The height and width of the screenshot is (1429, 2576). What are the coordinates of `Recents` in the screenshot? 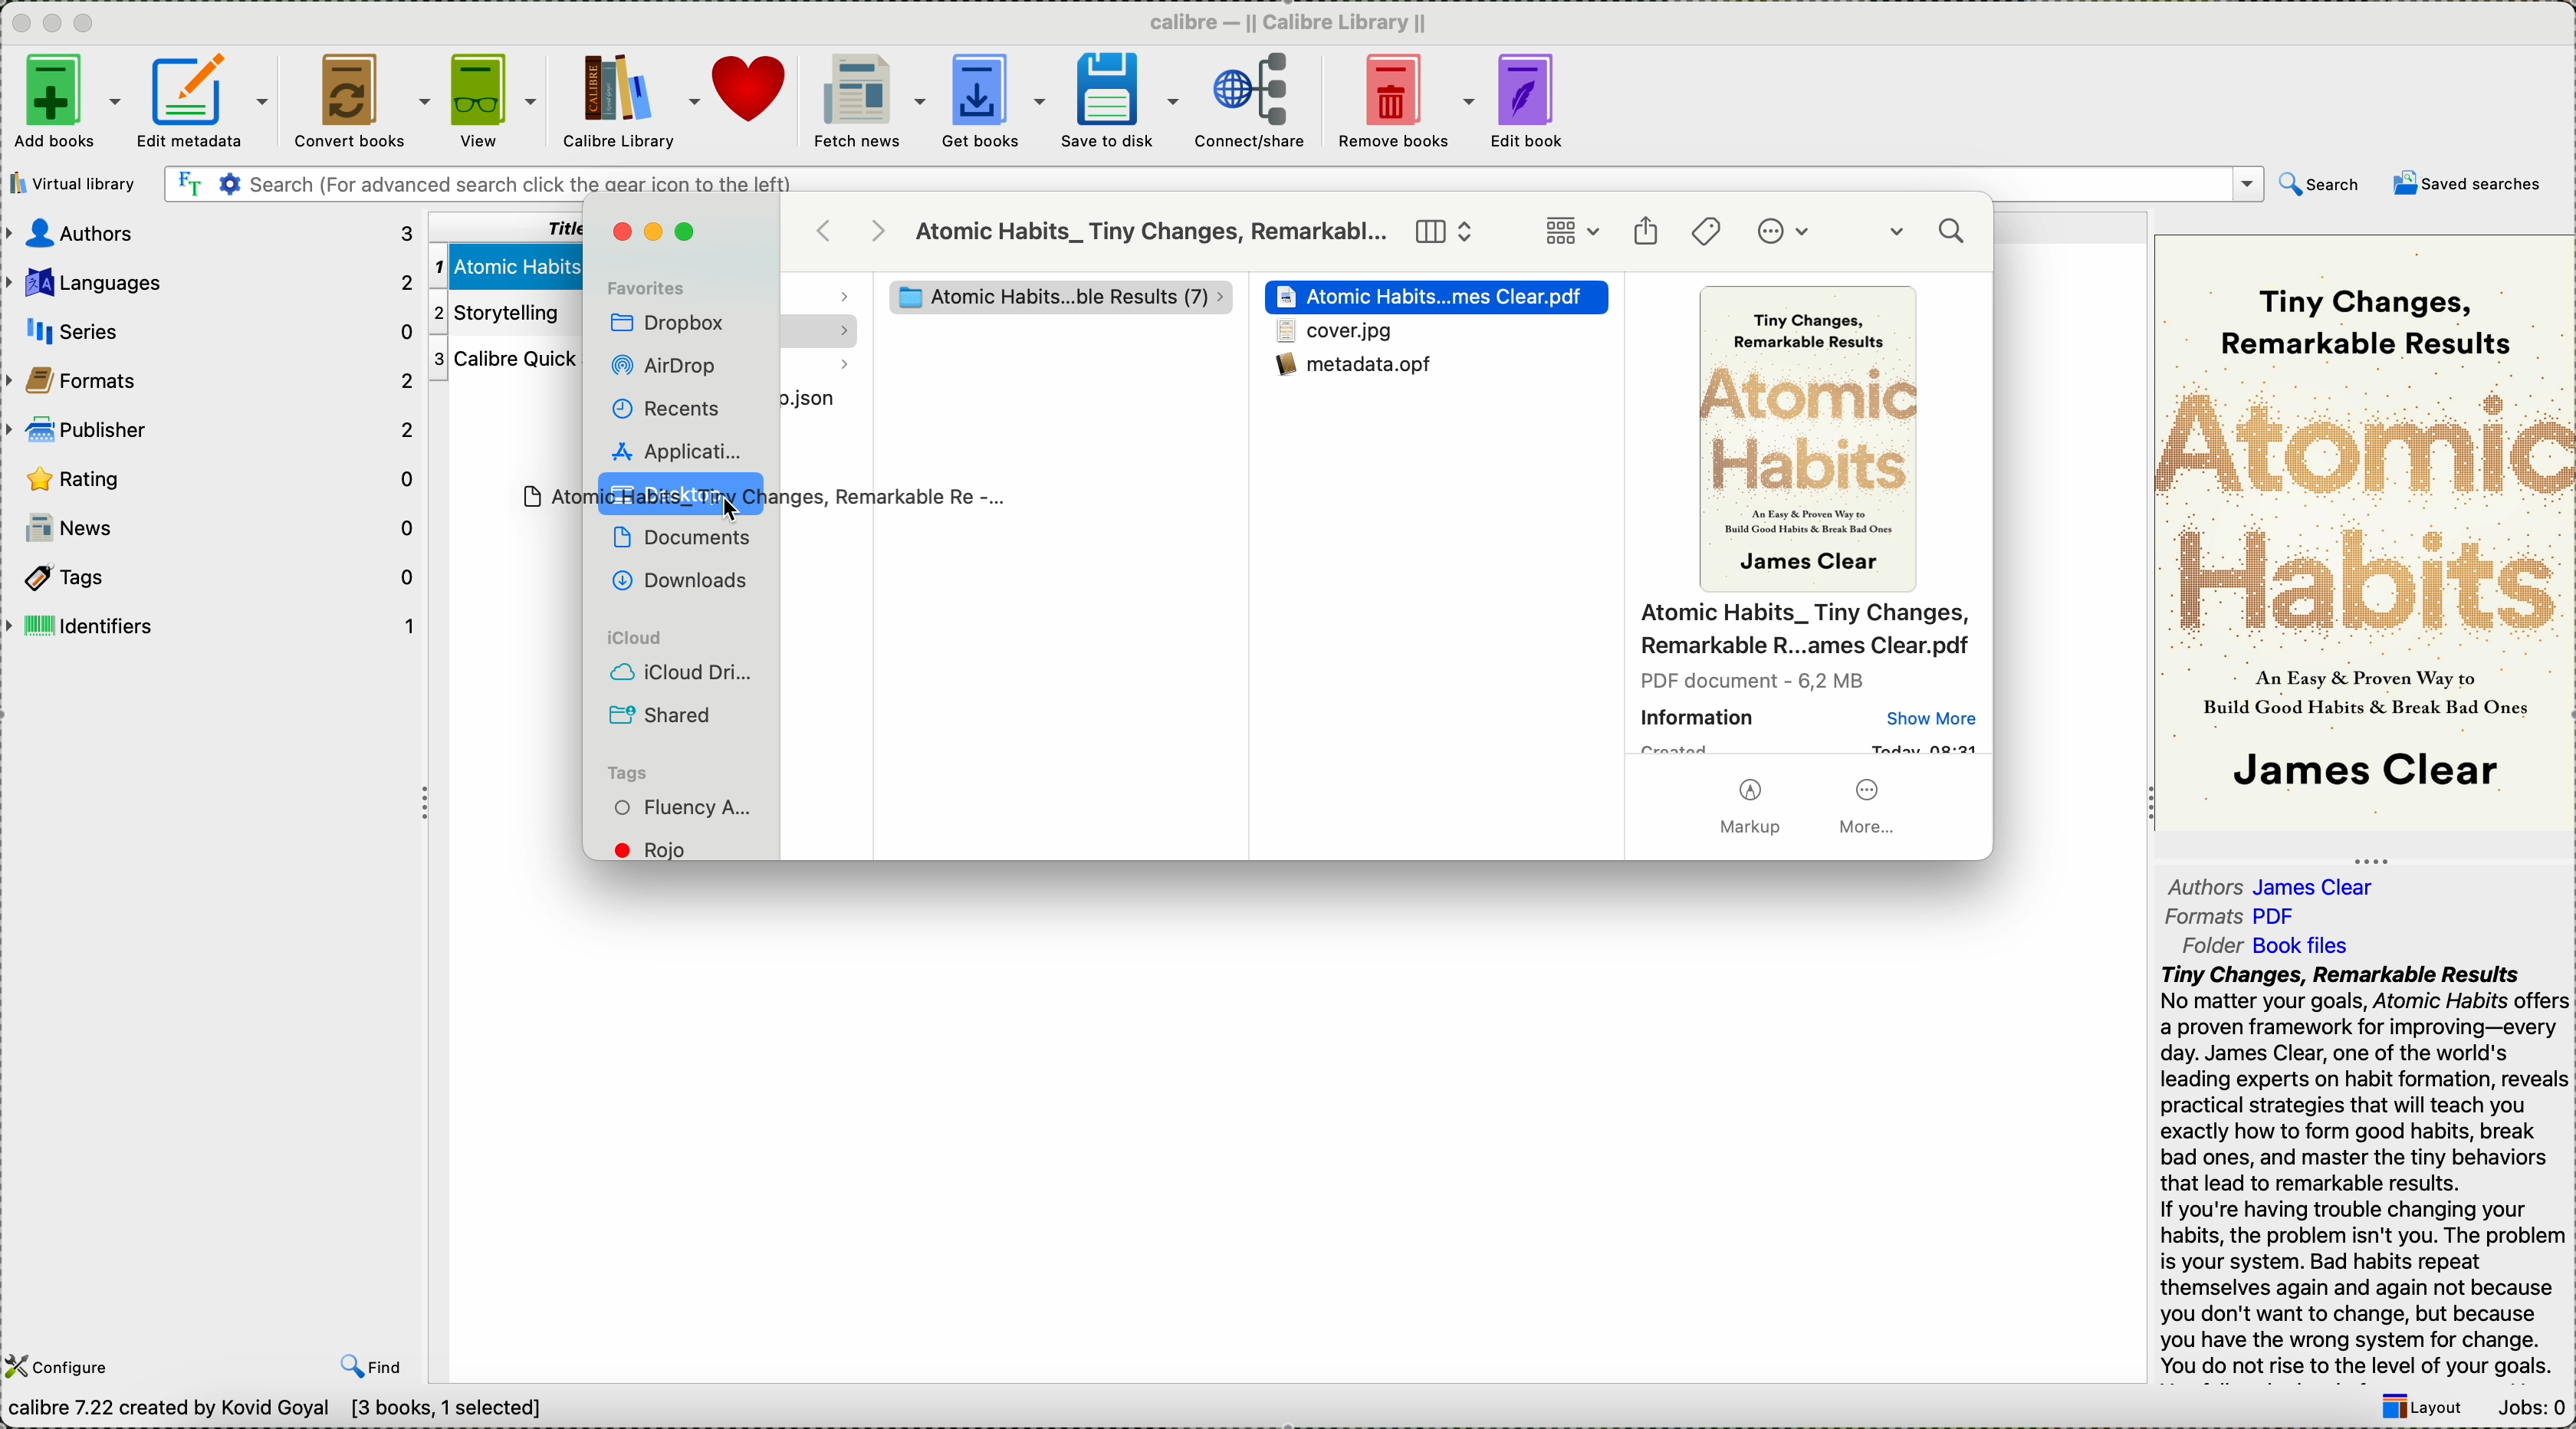 It's located at (664, 408).